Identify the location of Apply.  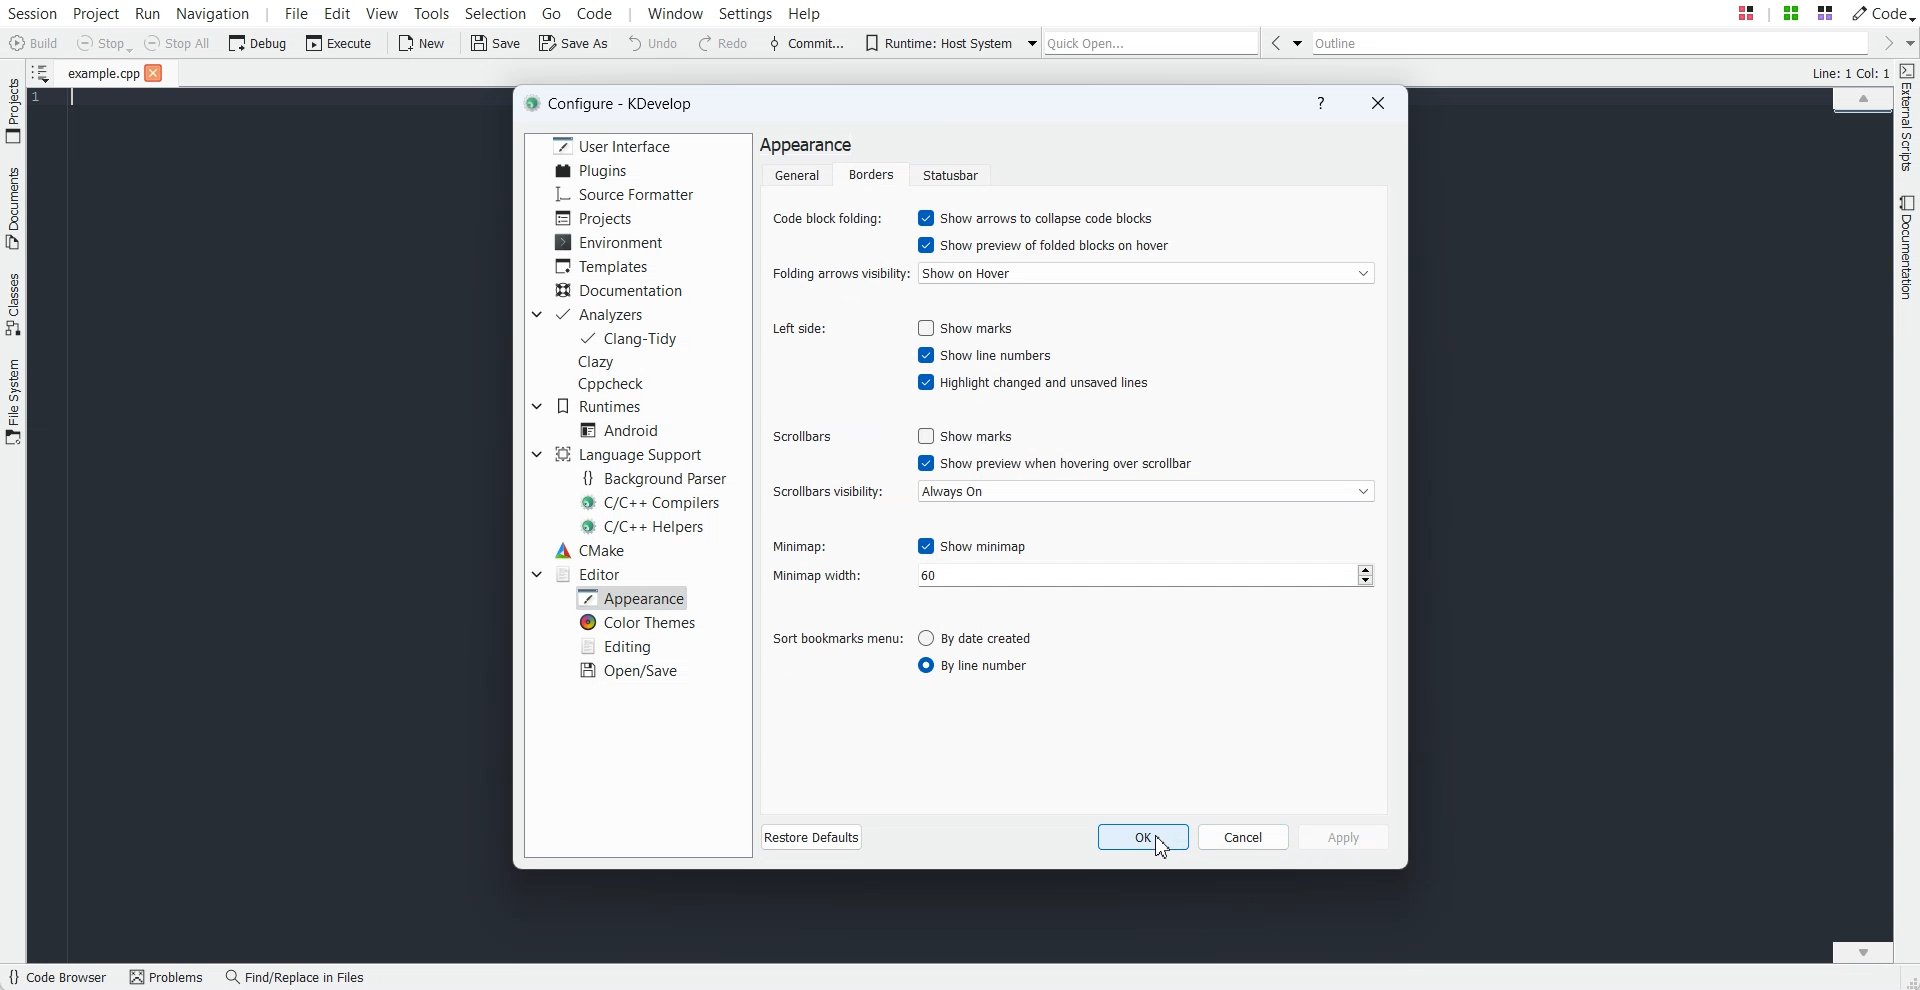
(1346, 837).